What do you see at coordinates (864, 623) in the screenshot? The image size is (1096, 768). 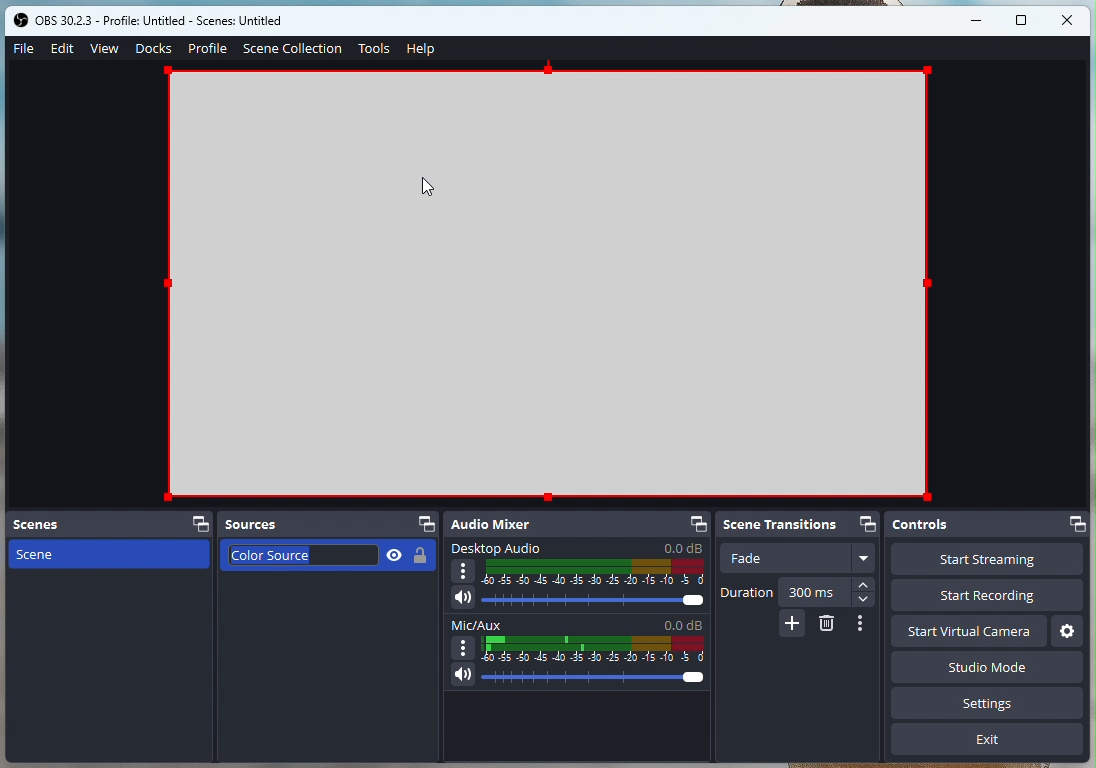 I see `Options` at bounding box center [864, 623].